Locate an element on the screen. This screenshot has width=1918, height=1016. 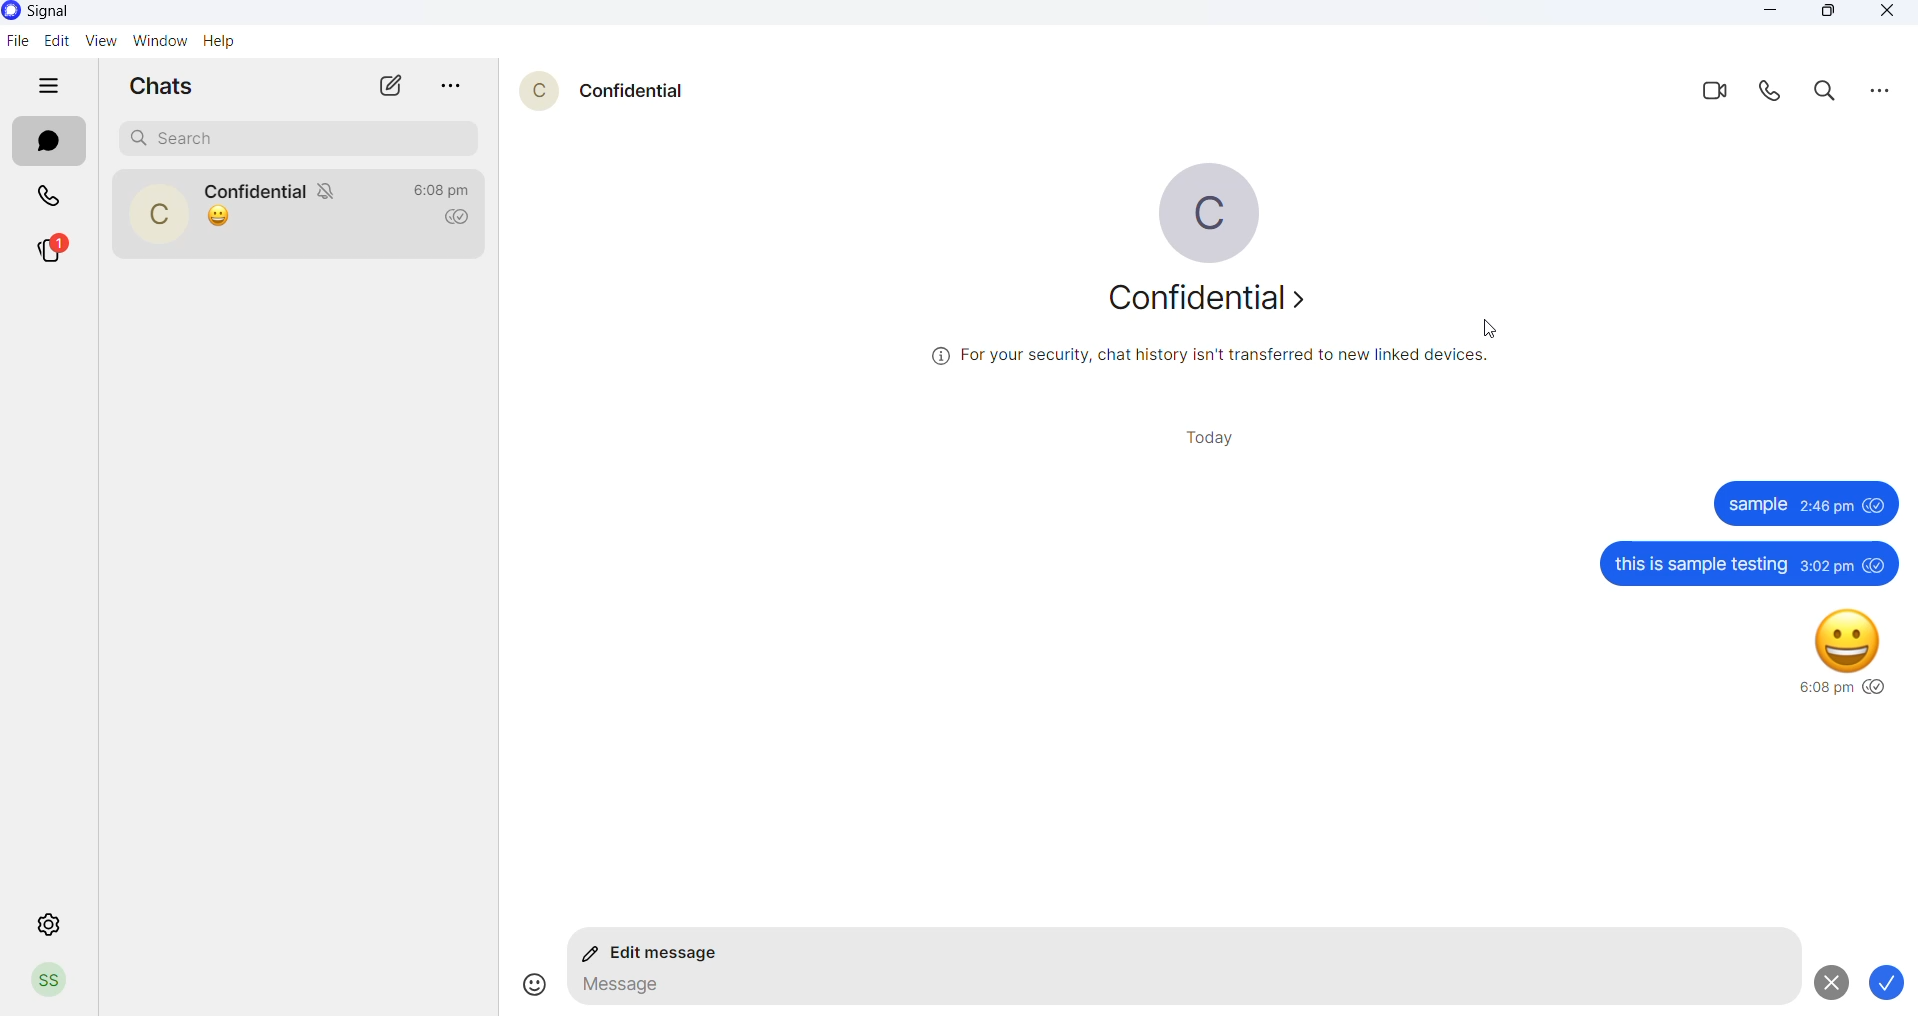
stories is located at coordinates (52, 247).